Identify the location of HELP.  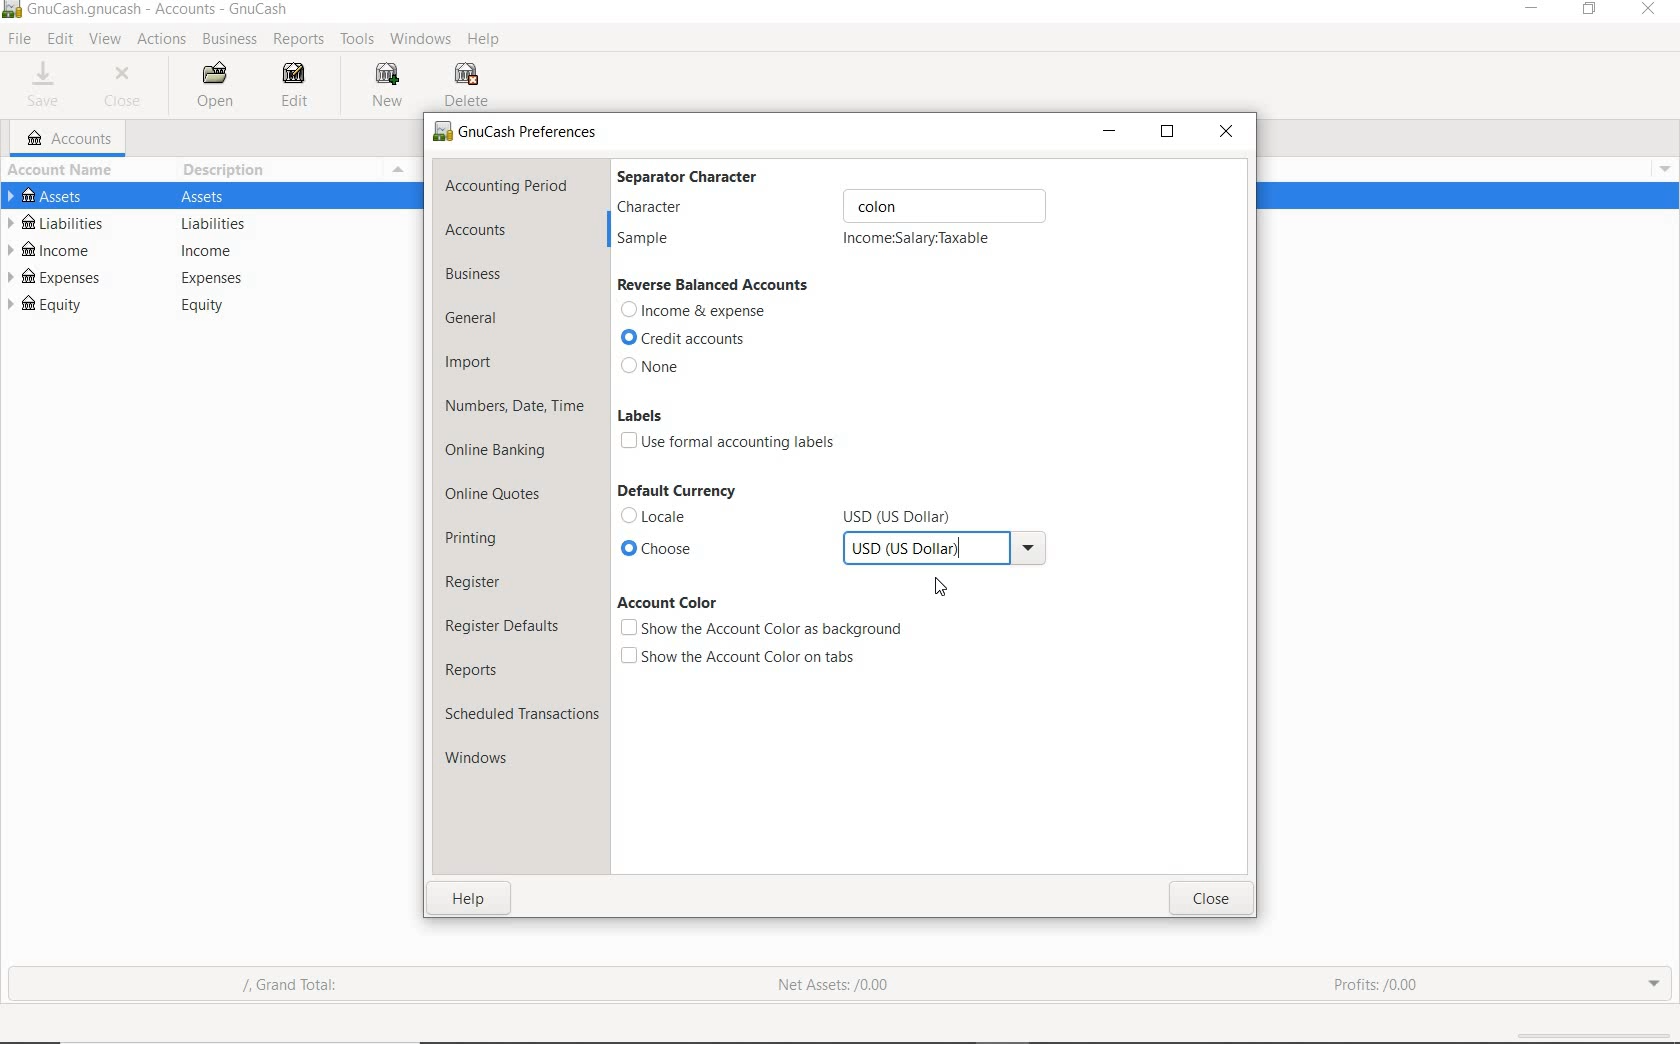
(487, 40).